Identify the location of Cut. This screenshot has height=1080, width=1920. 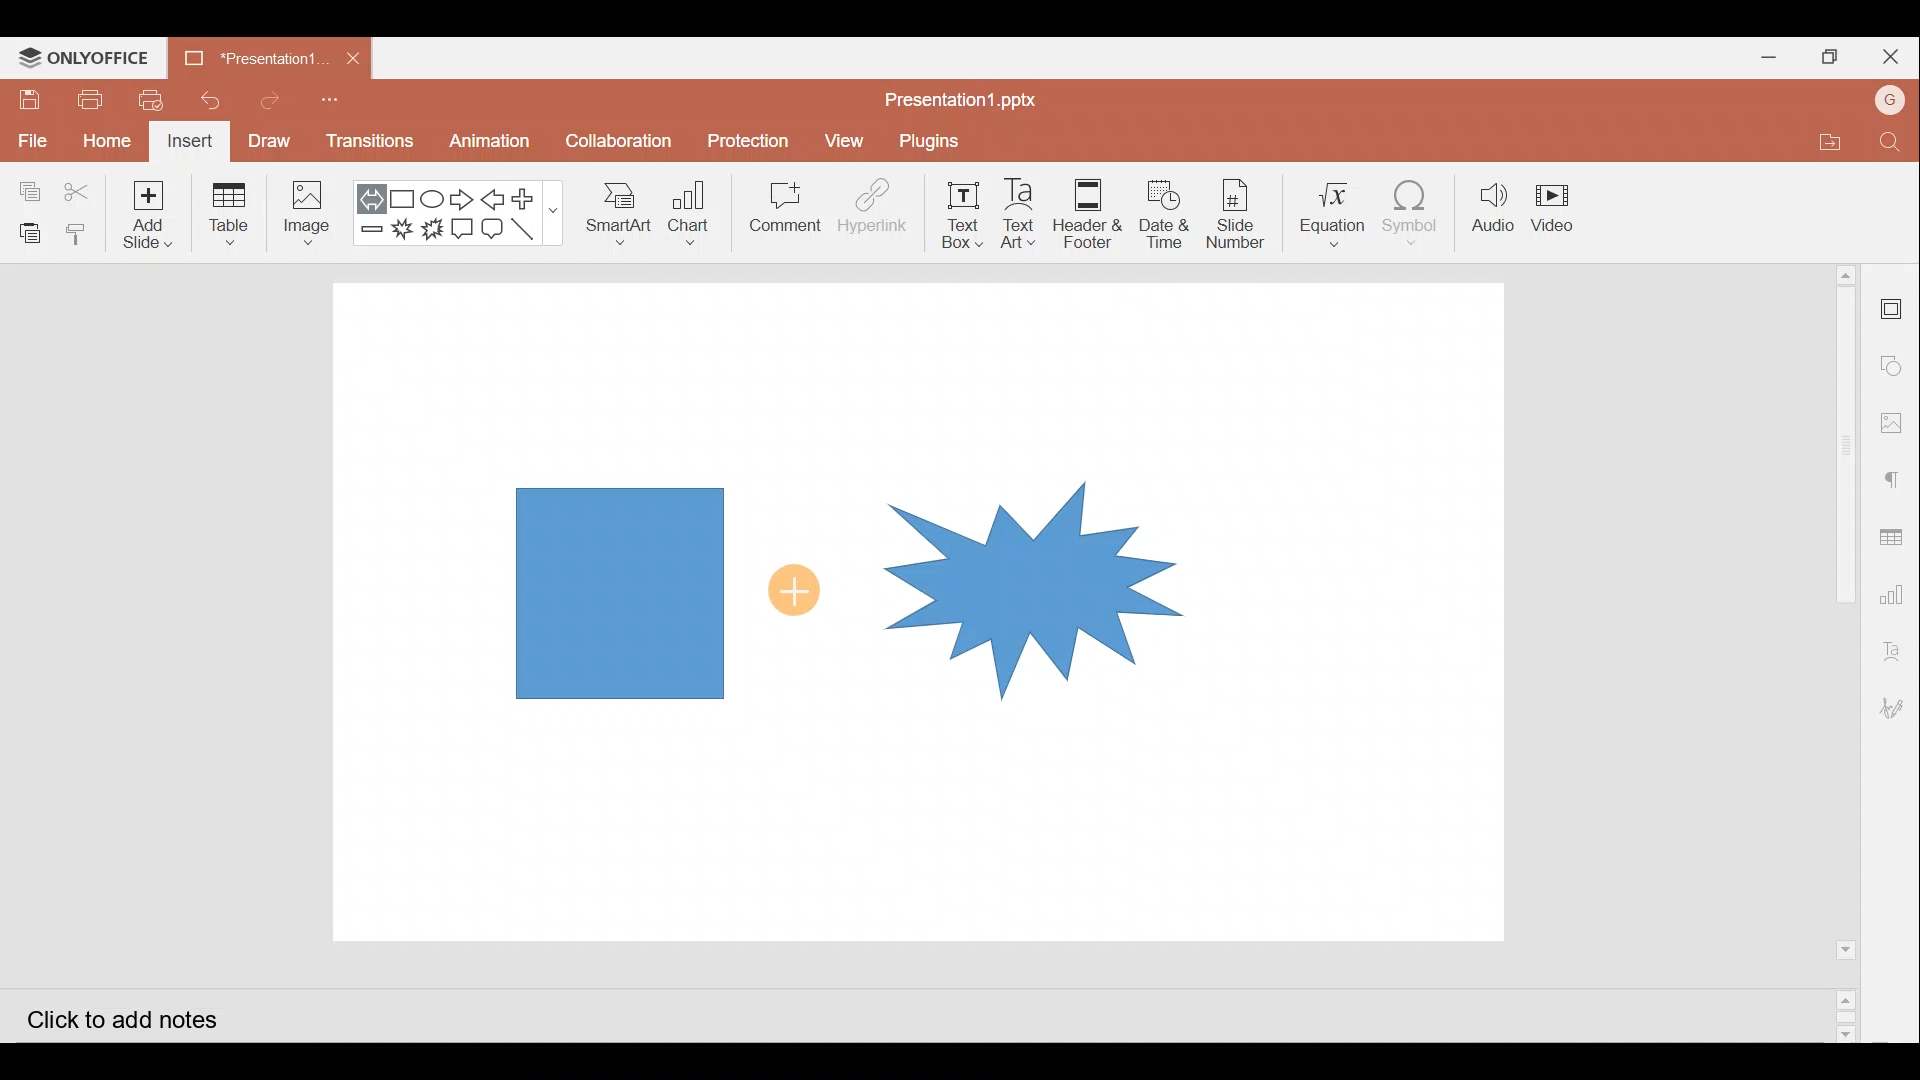
(89, 187).